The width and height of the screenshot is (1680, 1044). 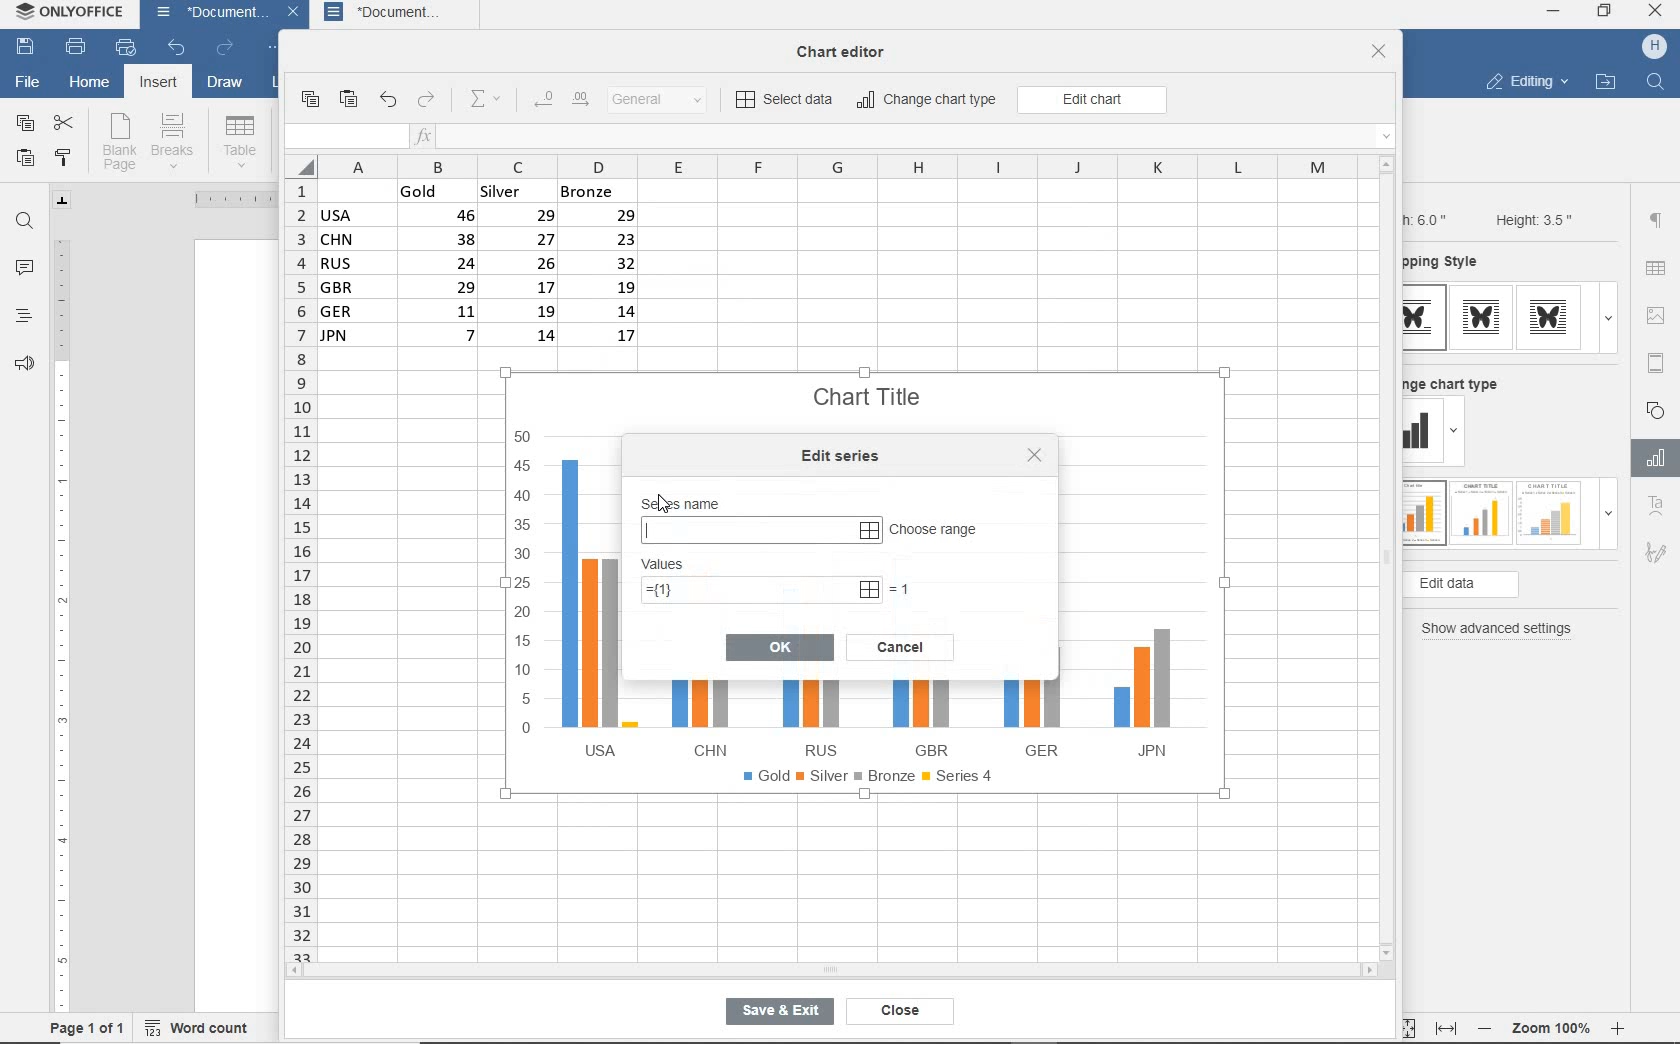 I want to click on horizontal scroll bar, so click(x=830, y=970).